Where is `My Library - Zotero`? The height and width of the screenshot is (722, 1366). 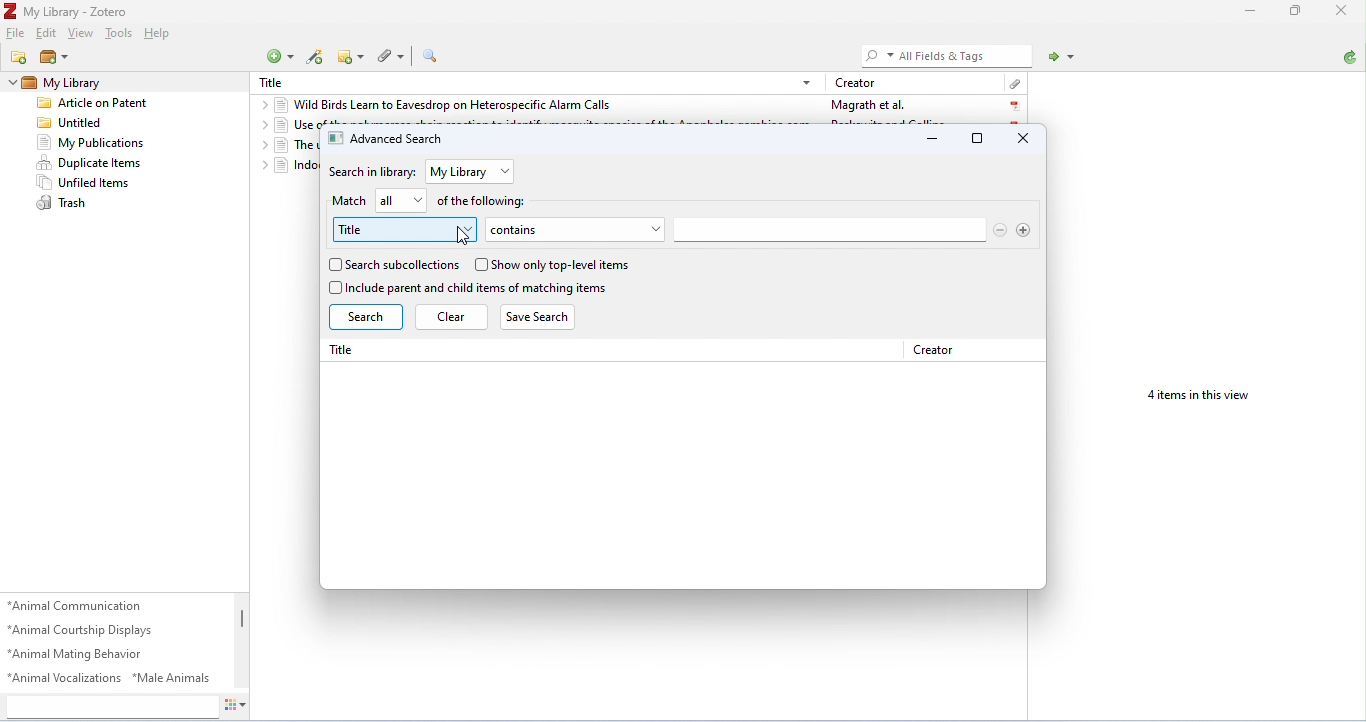
My Library - Zotero is located at coordinates (67, 12).